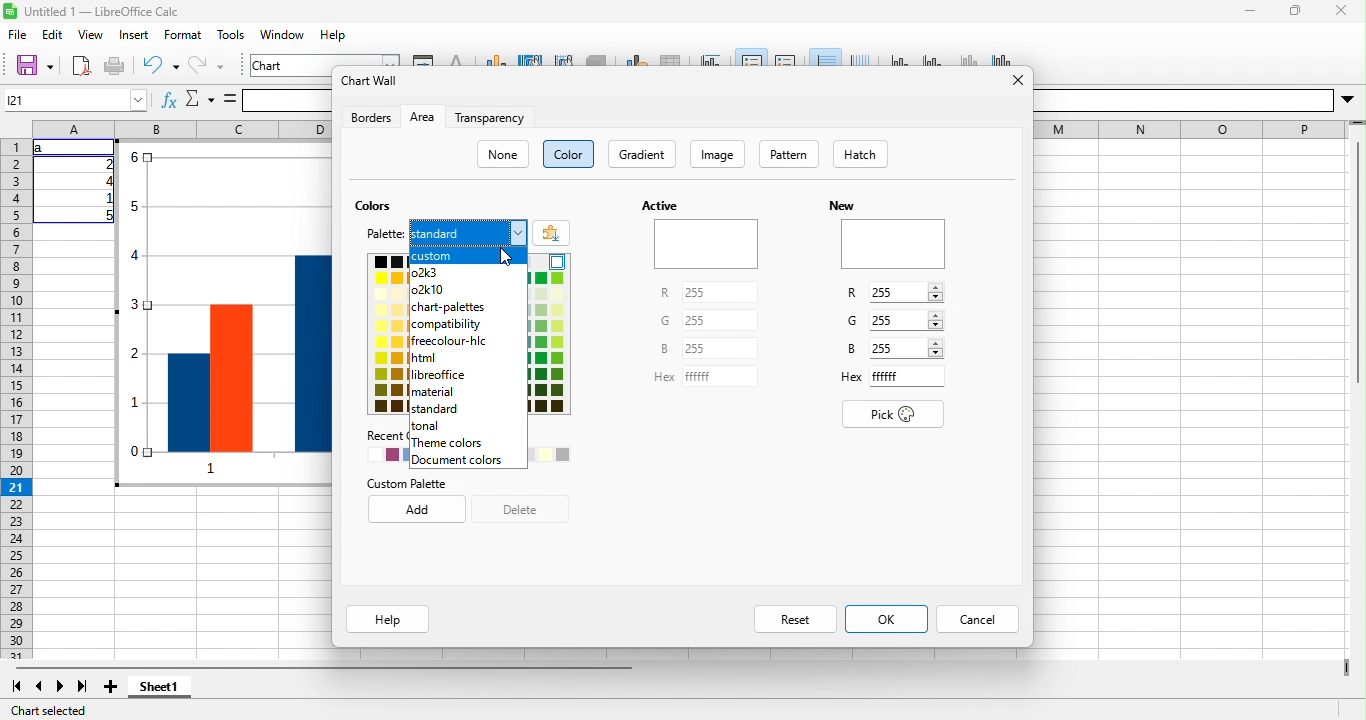 Image resolution: width=1366 pixels, height=720 pixels. Describe the element at coordinates (860, 154) in the screenshot. I see `hatch` at that location.